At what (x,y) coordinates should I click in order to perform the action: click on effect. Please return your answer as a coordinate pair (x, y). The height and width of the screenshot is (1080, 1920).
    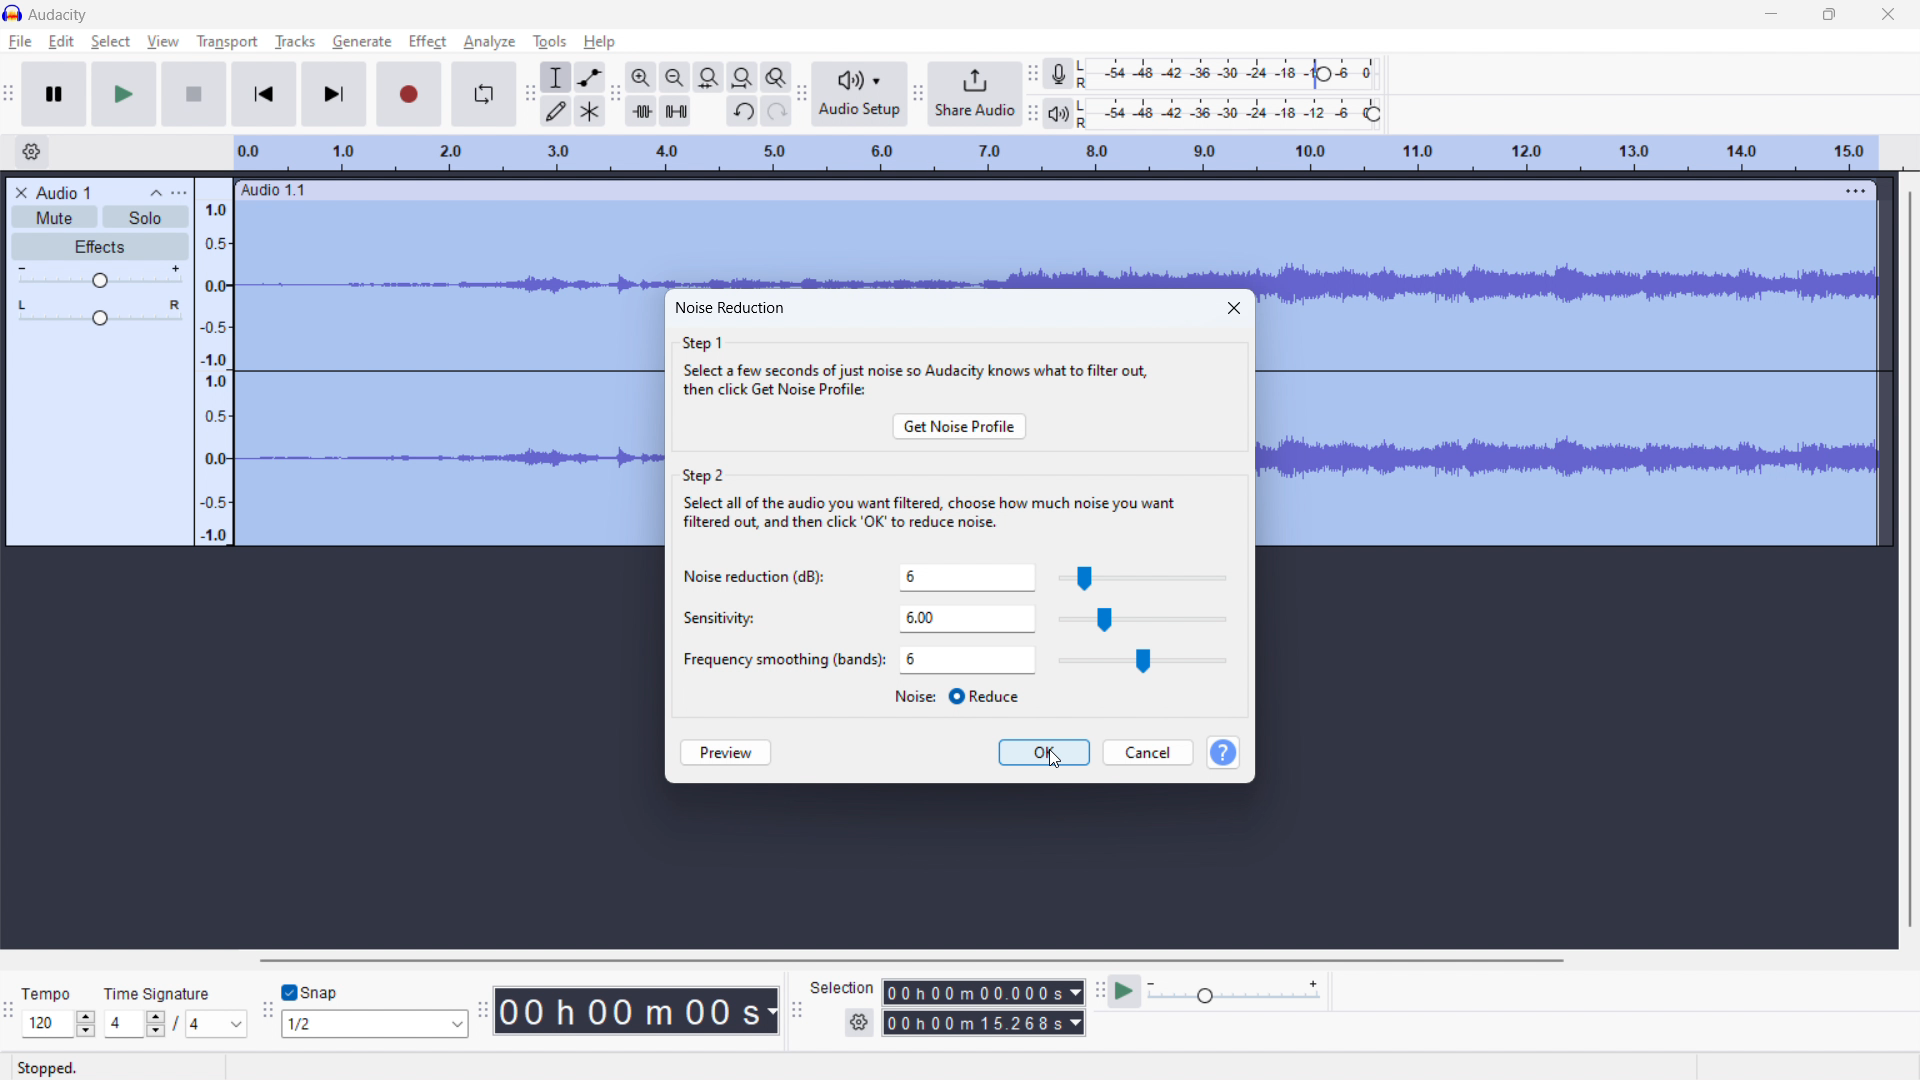
    Looking at the image, I should click on (428, 42).